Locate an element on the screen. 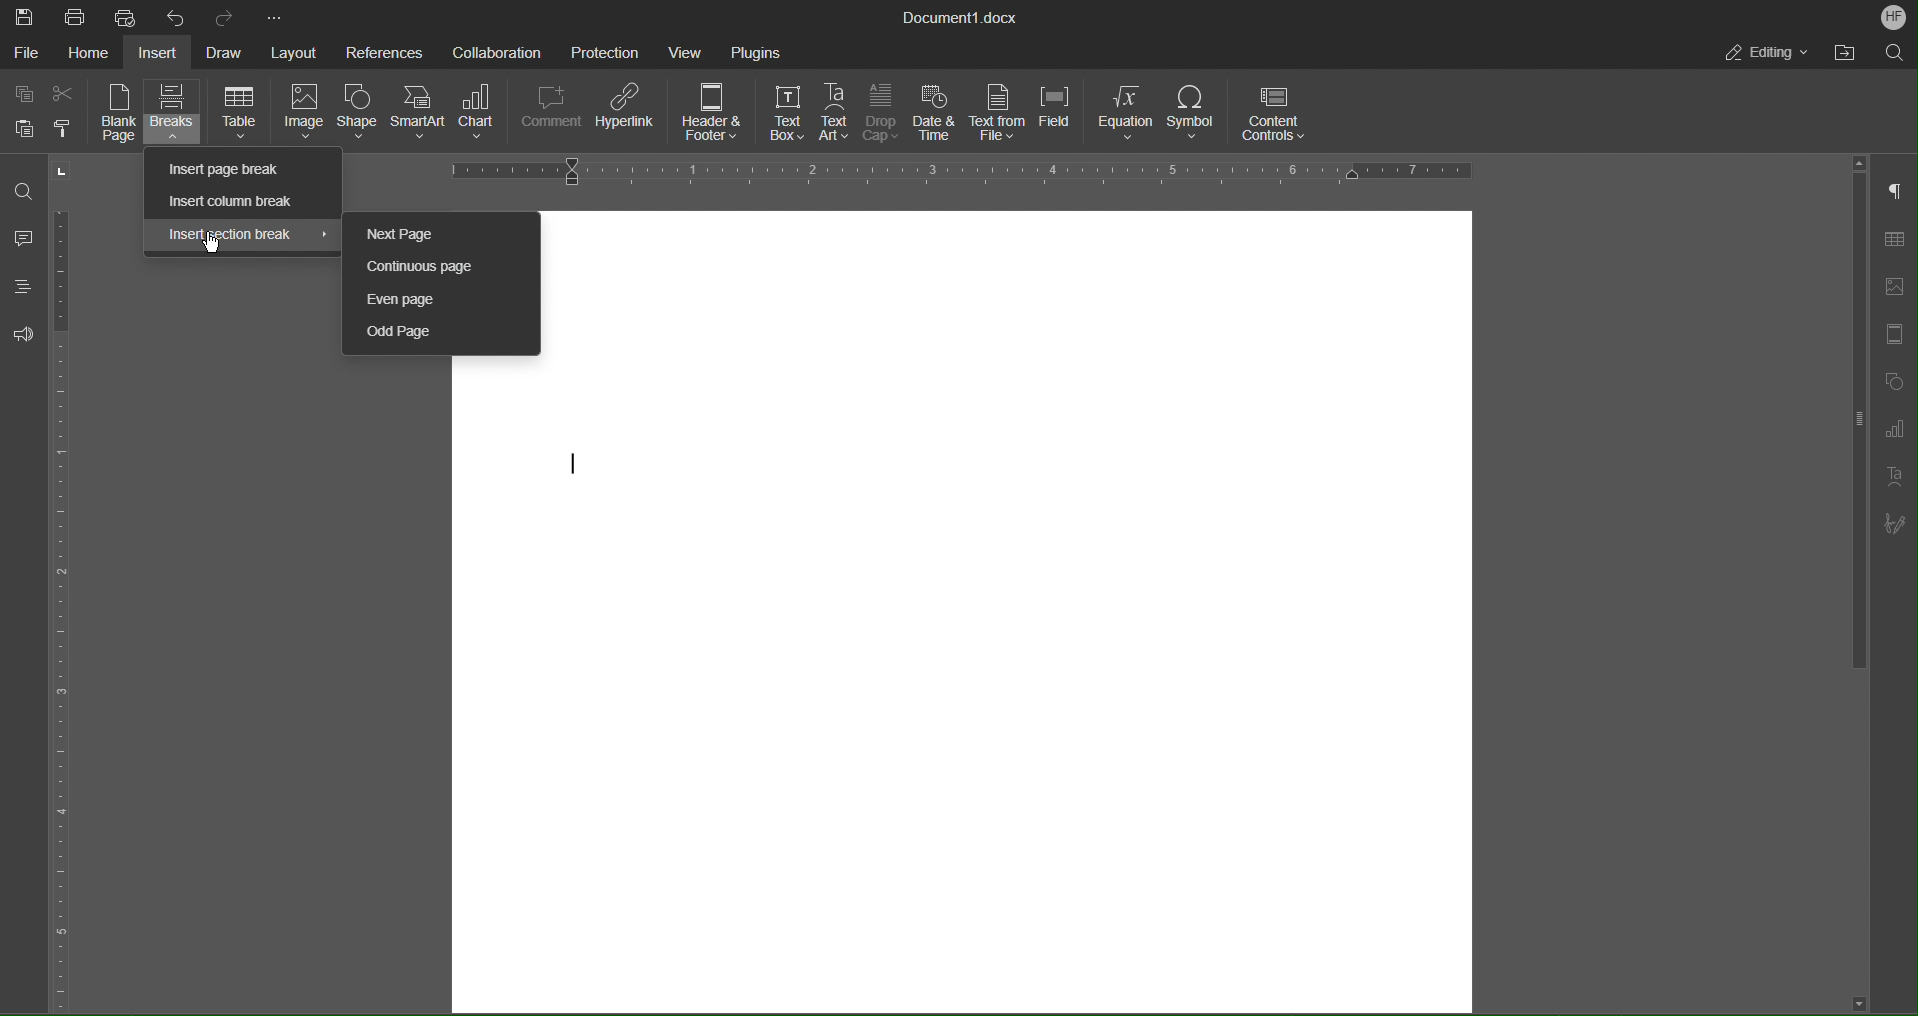  Editing is located at coordinates (1766, 53).